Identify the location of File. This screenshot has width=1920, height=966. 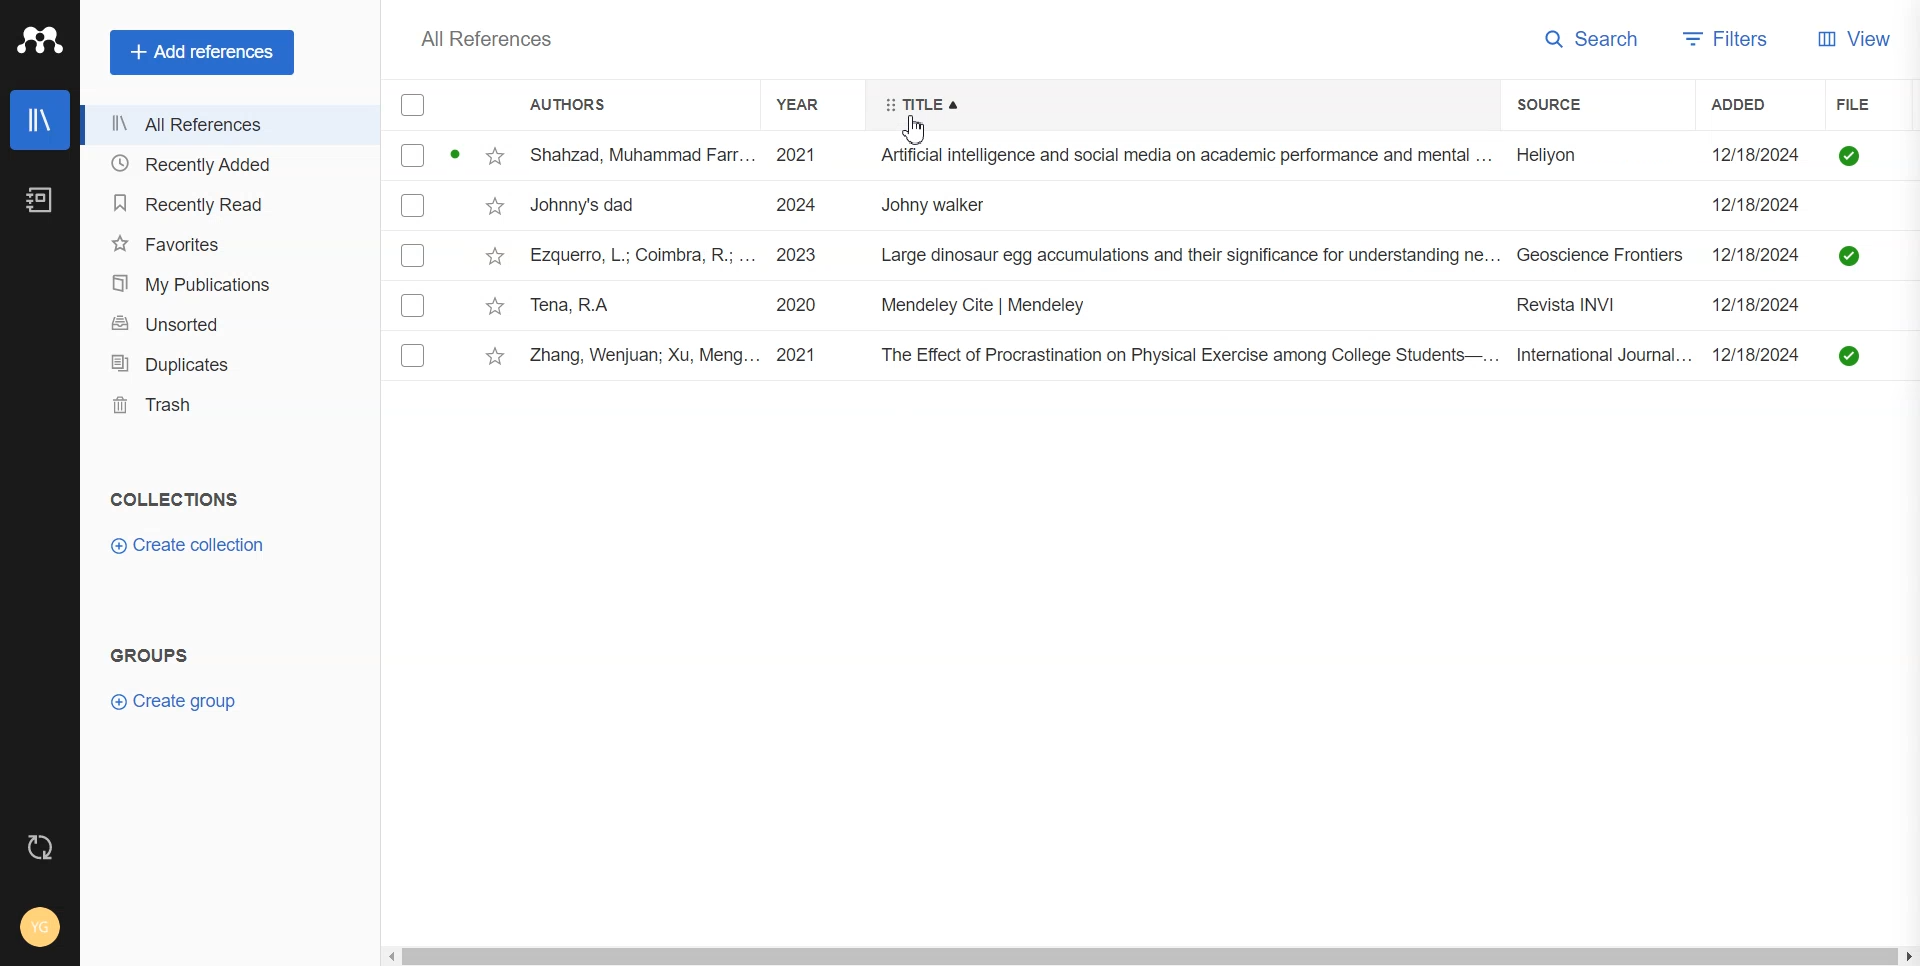
(1223, 206).